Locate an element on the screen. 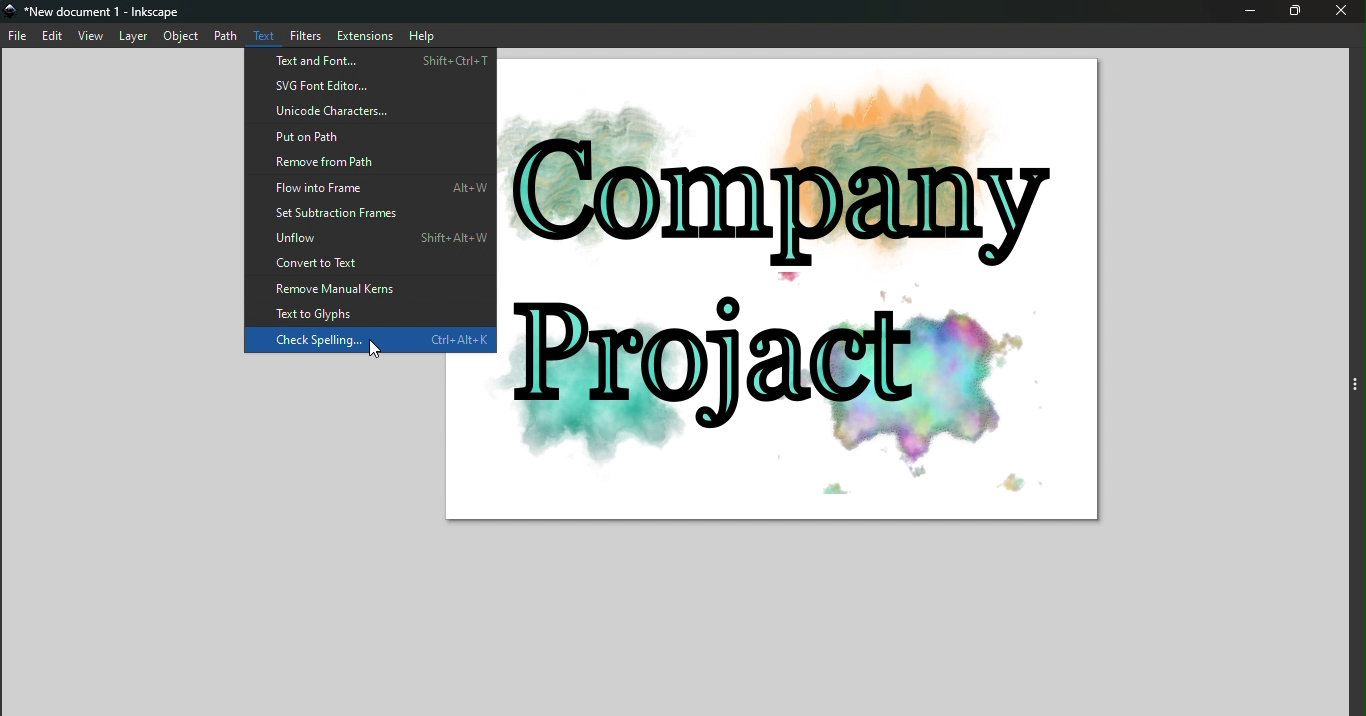 Image resolution: width=1366 pixels, height=716 pixels. view is located at coordinates (92, 37).